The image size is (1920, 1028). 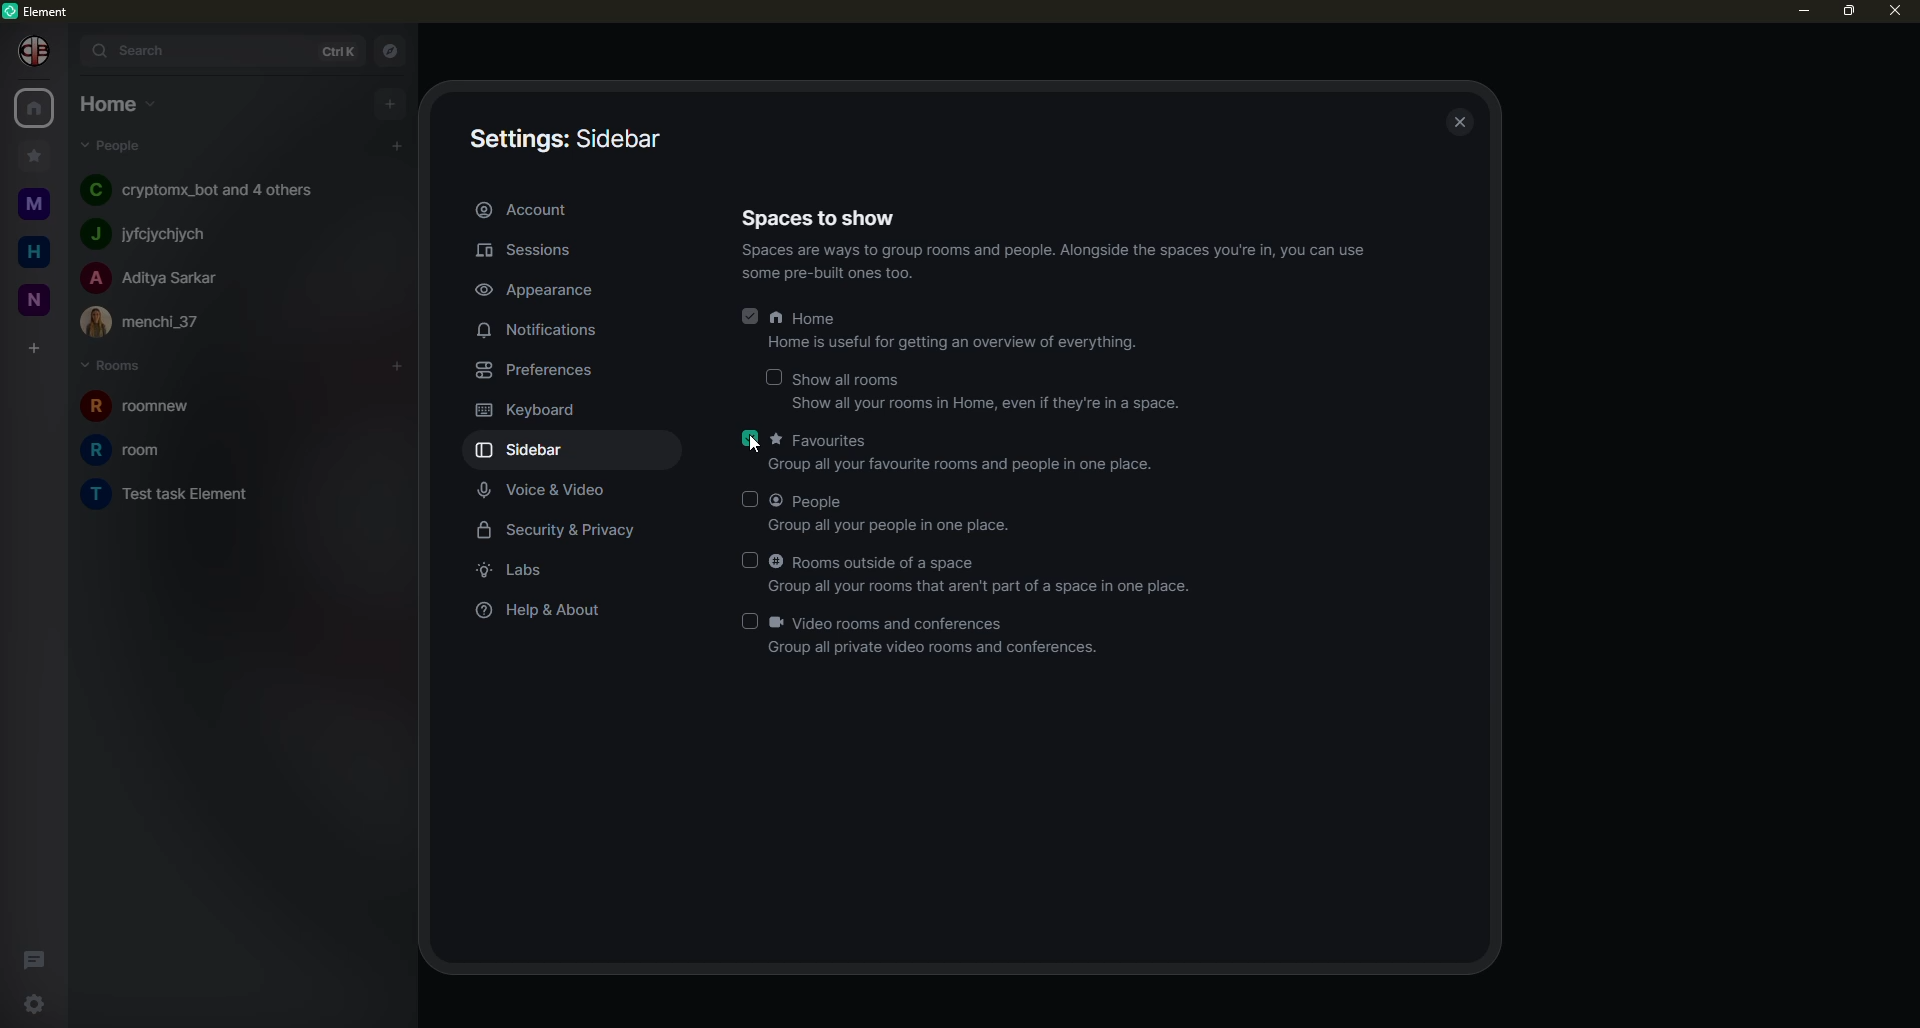 What do you see at coordinates (747, 499) in the screenshot?
I see `click to enable` at bounding box center [747, 499].